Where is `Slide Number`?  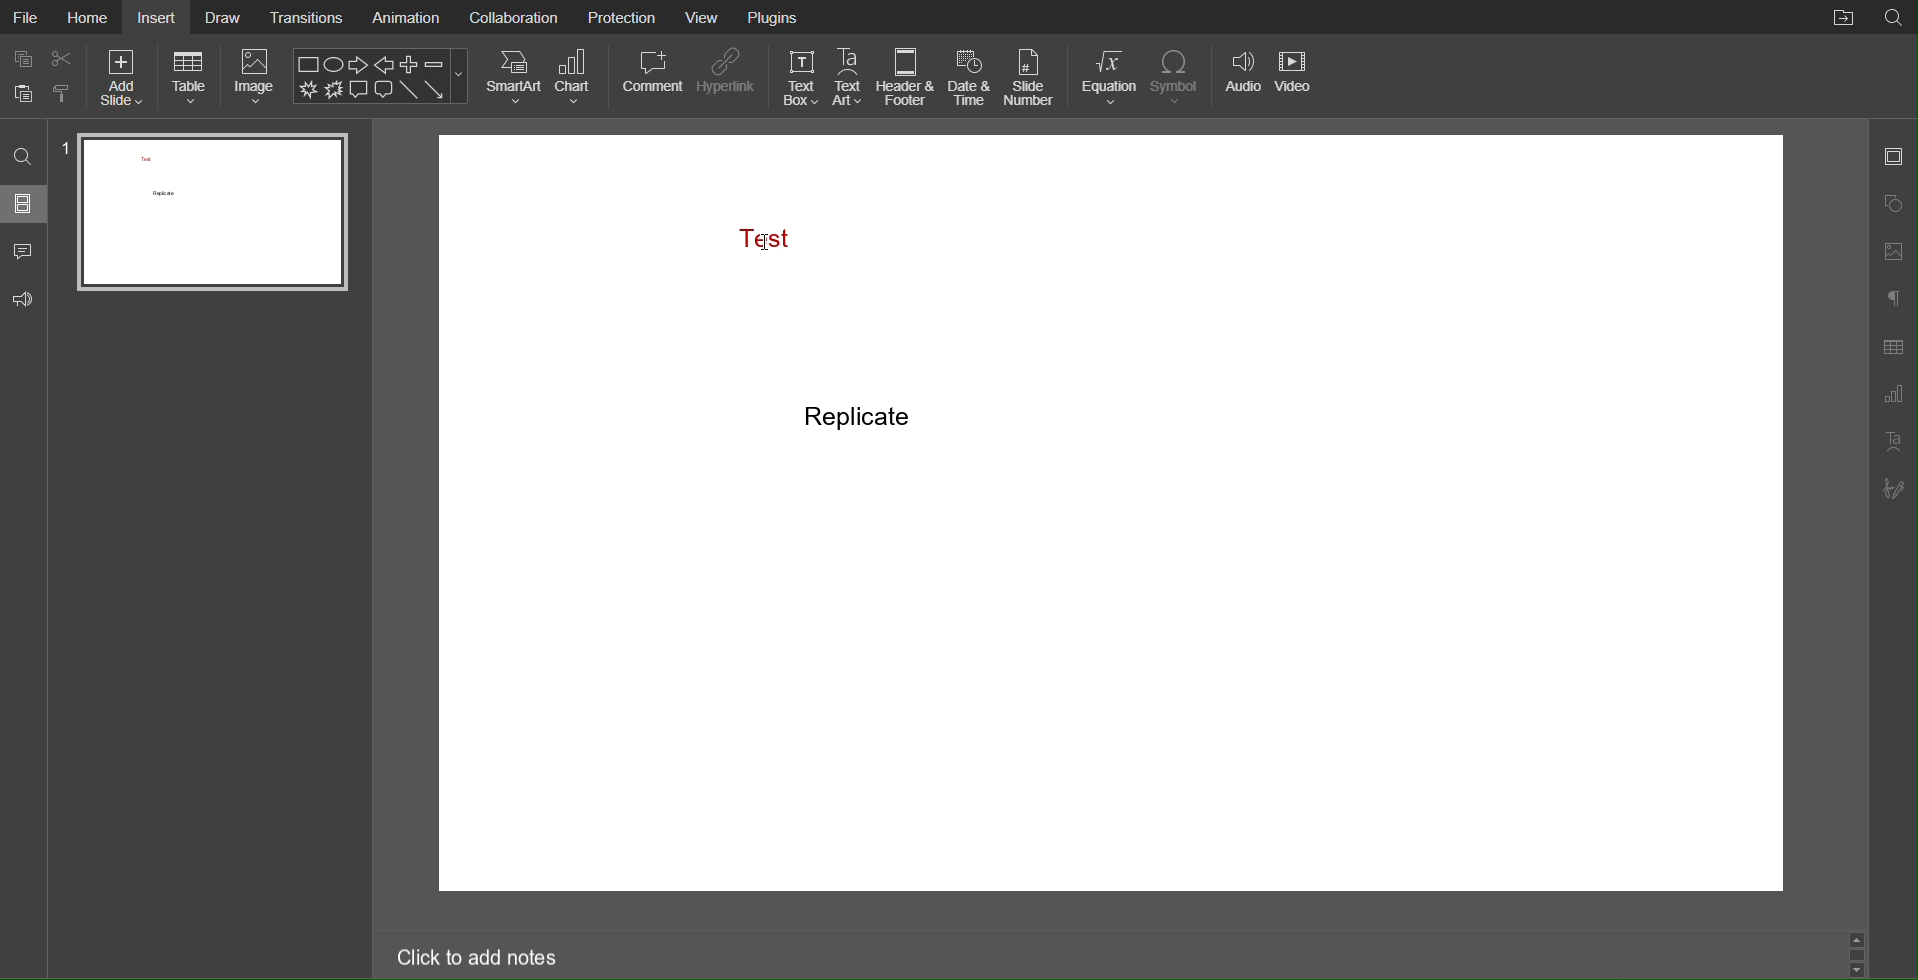 Slide Number is located at coordinates (1027, 77).